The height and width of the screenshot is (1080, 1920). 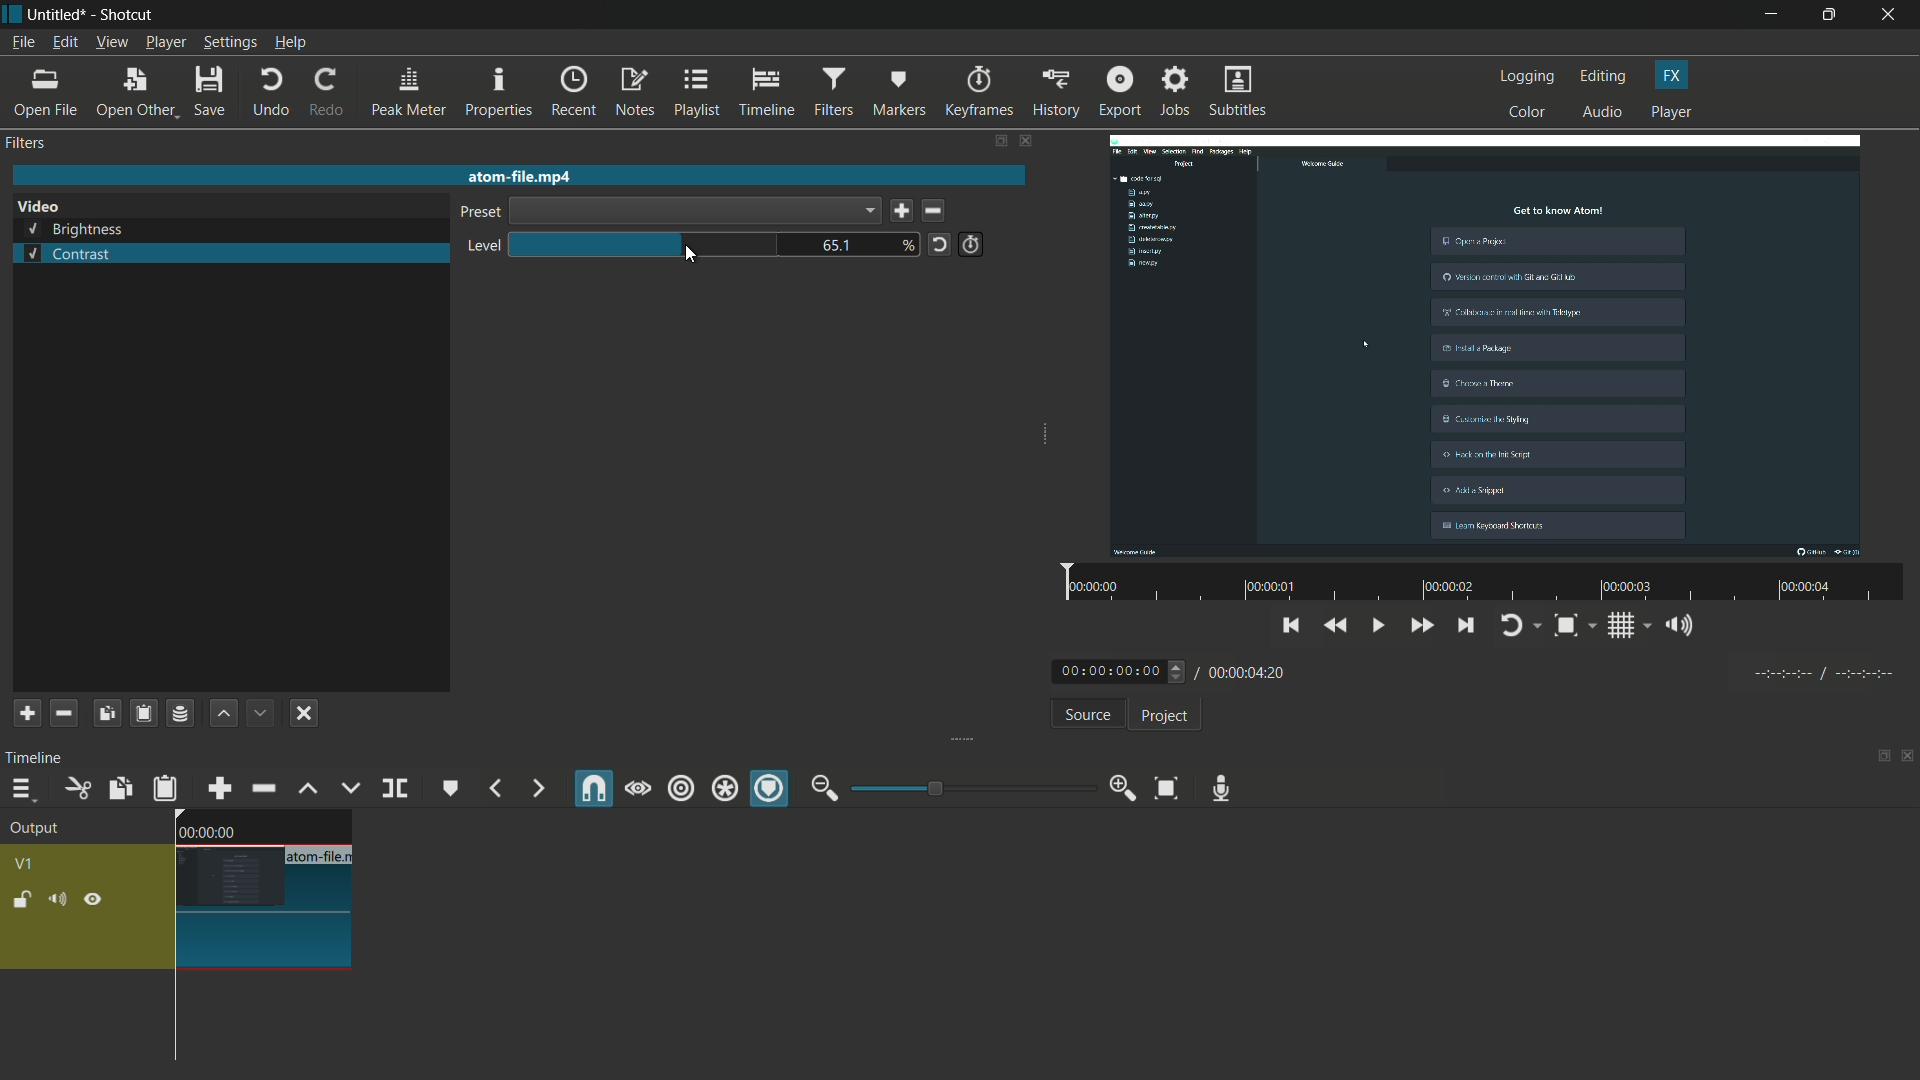 What do you see at coordinates (1121, 670) in the screenshot?
I see `00:00:00:00 (current time)` at bounding box center [1121, 670].